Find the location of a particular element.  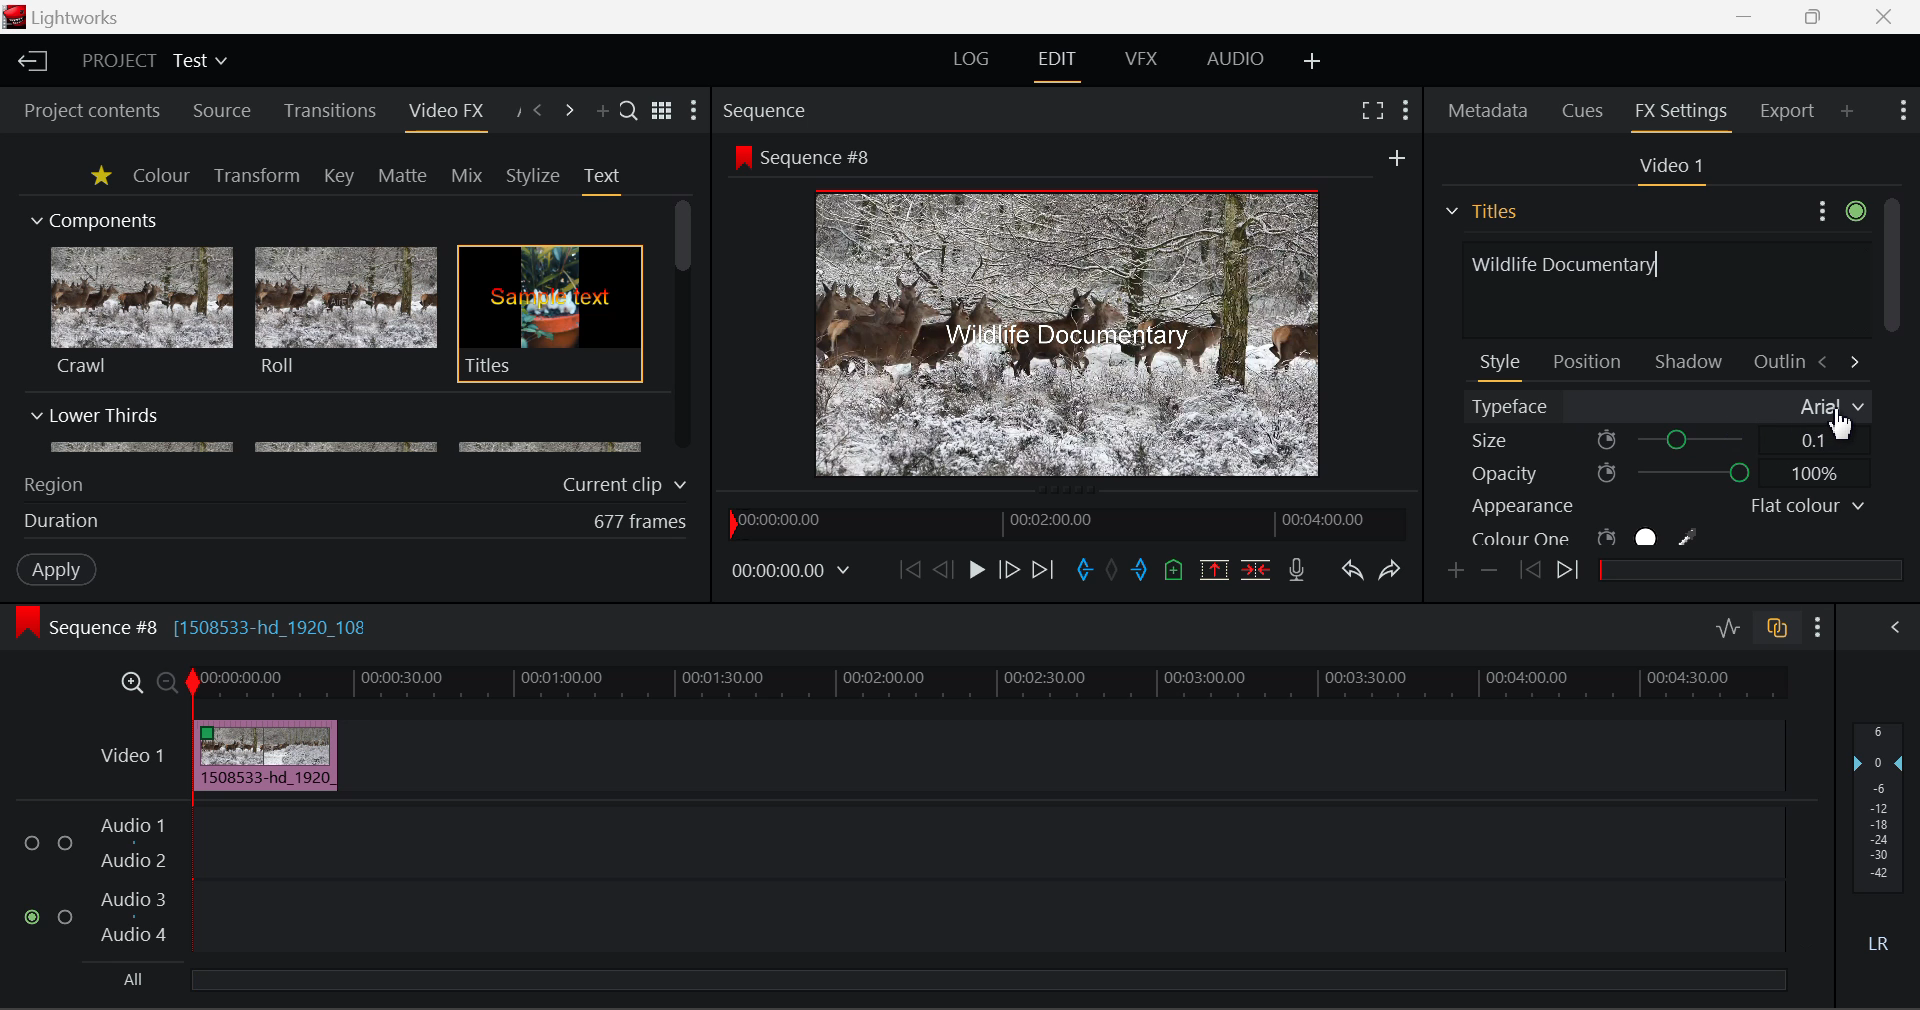

Transitions is located at coordinates (330, 111).